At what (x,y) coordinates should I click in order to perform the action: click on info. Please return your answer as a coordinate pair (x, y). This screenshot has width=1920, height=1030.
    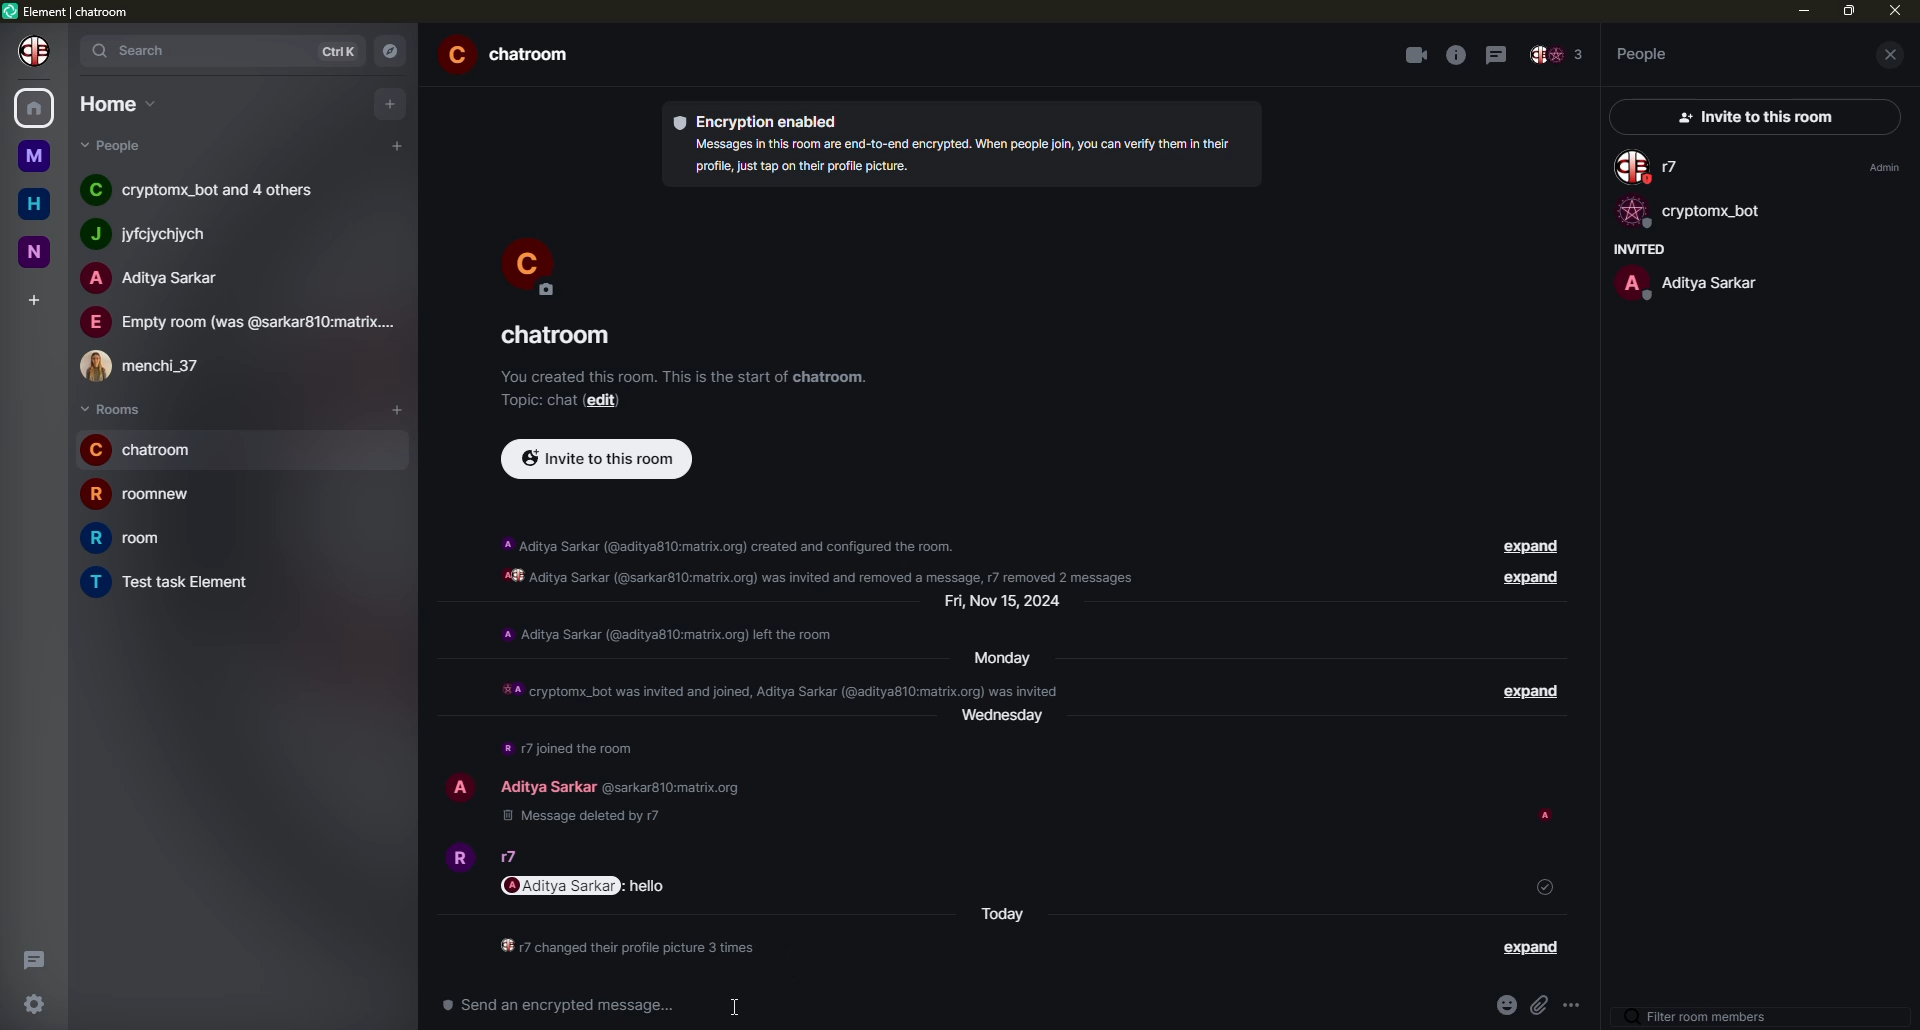
    Looking at the image, I should click on (958, 155).